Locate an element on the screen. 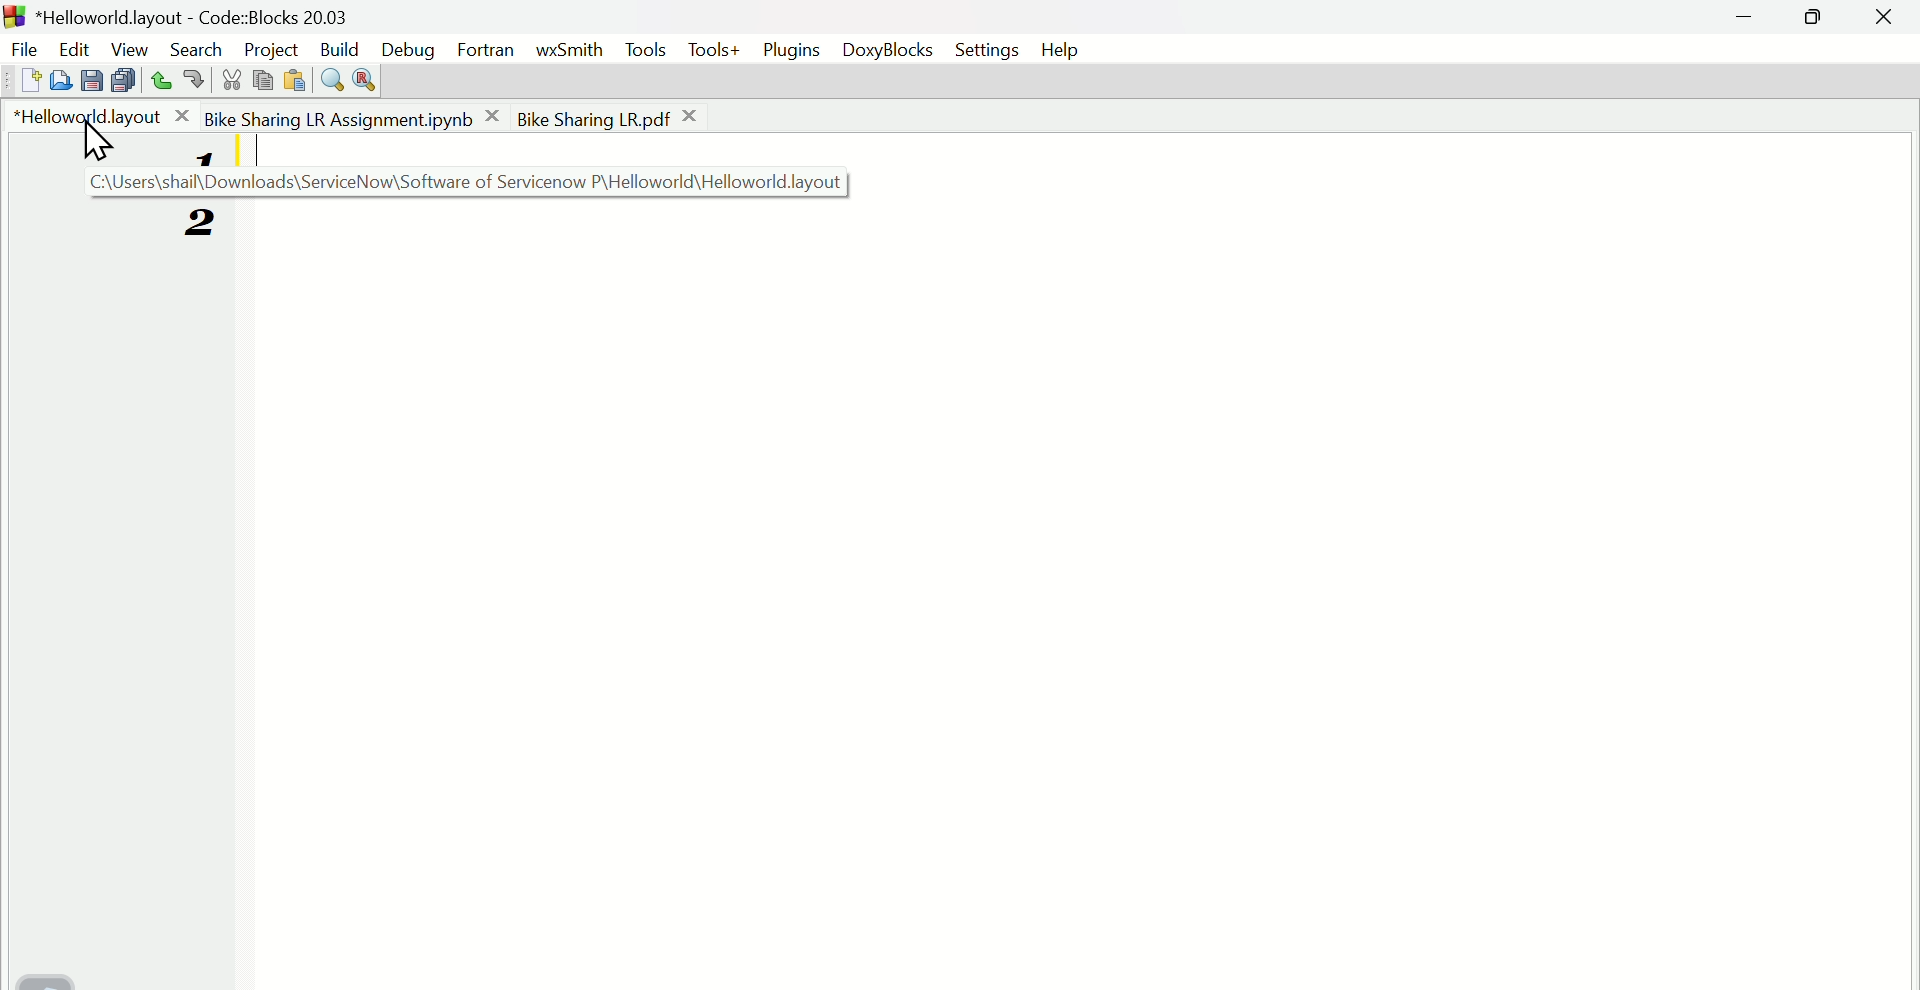 This screenshot has height=990, width=1920. Doxyblocks is located at coordinates (895, 52).